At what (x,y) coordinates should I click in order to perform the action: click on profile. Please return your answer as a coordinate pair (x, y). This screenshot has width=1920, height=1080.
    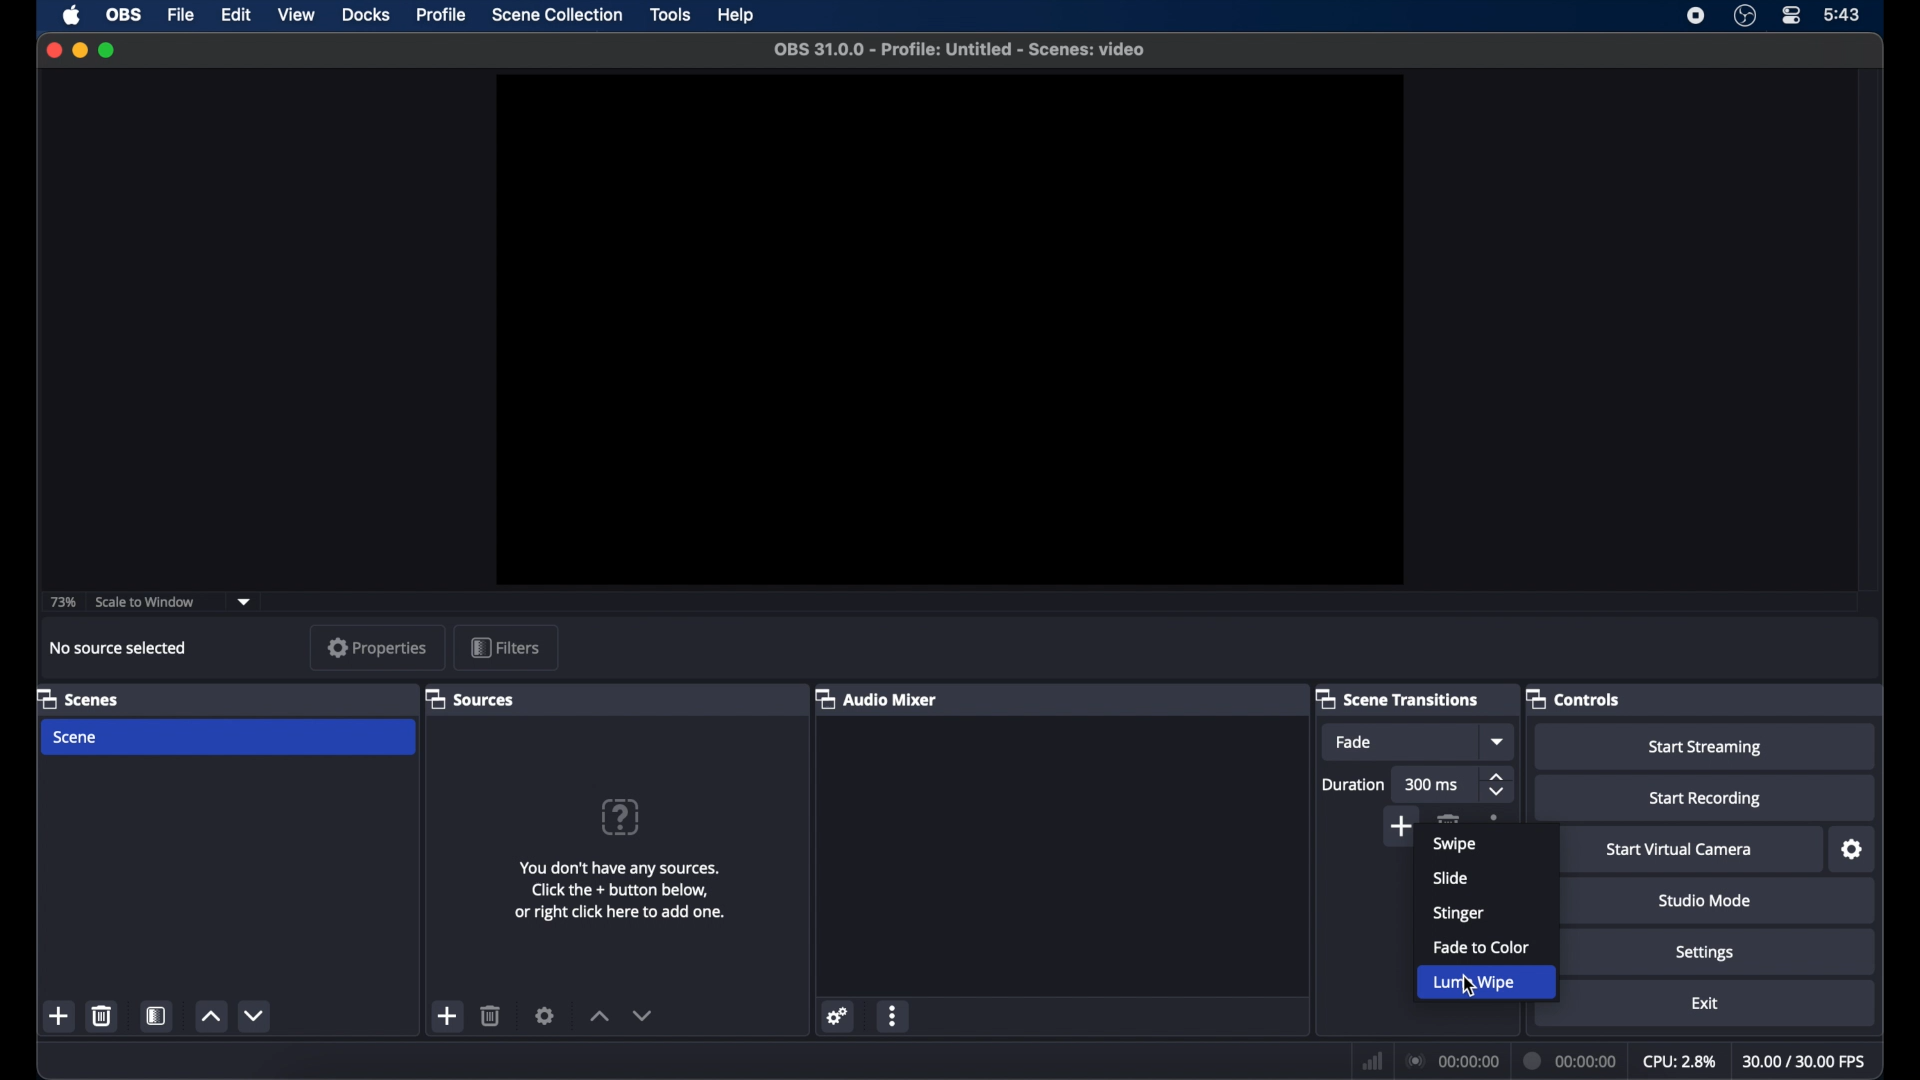
    Looking at the image, I should click on (442, 15).